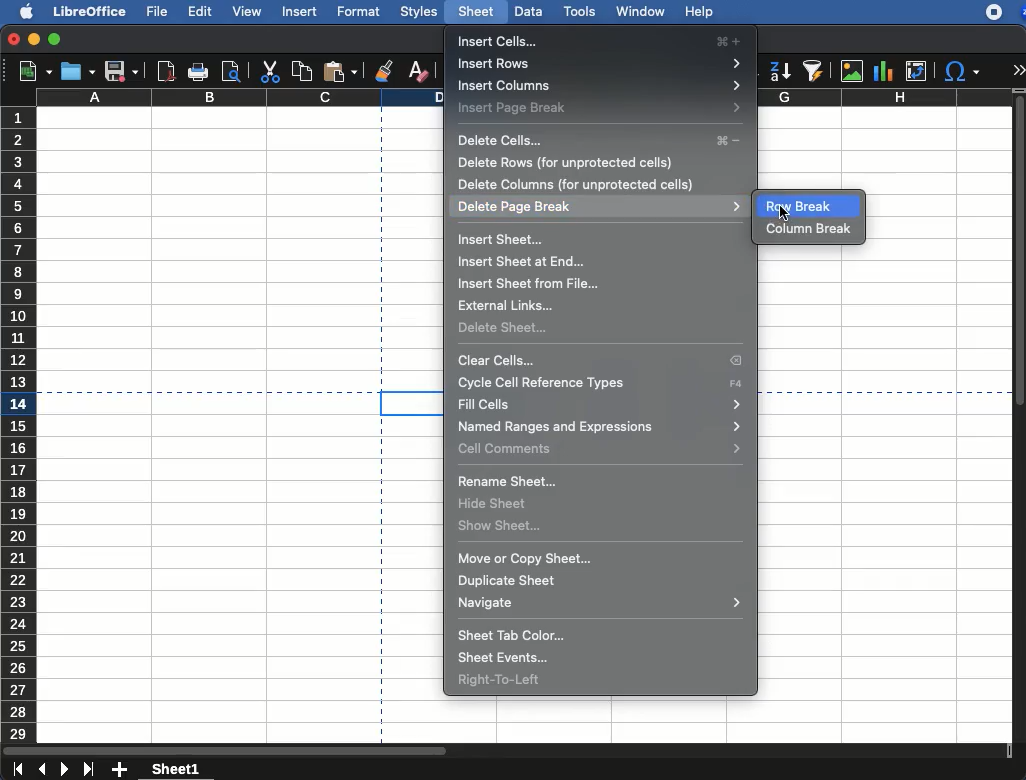  Describe the element at coordinates (600, 362) in the screenshot. I see `clear cells` at that location.